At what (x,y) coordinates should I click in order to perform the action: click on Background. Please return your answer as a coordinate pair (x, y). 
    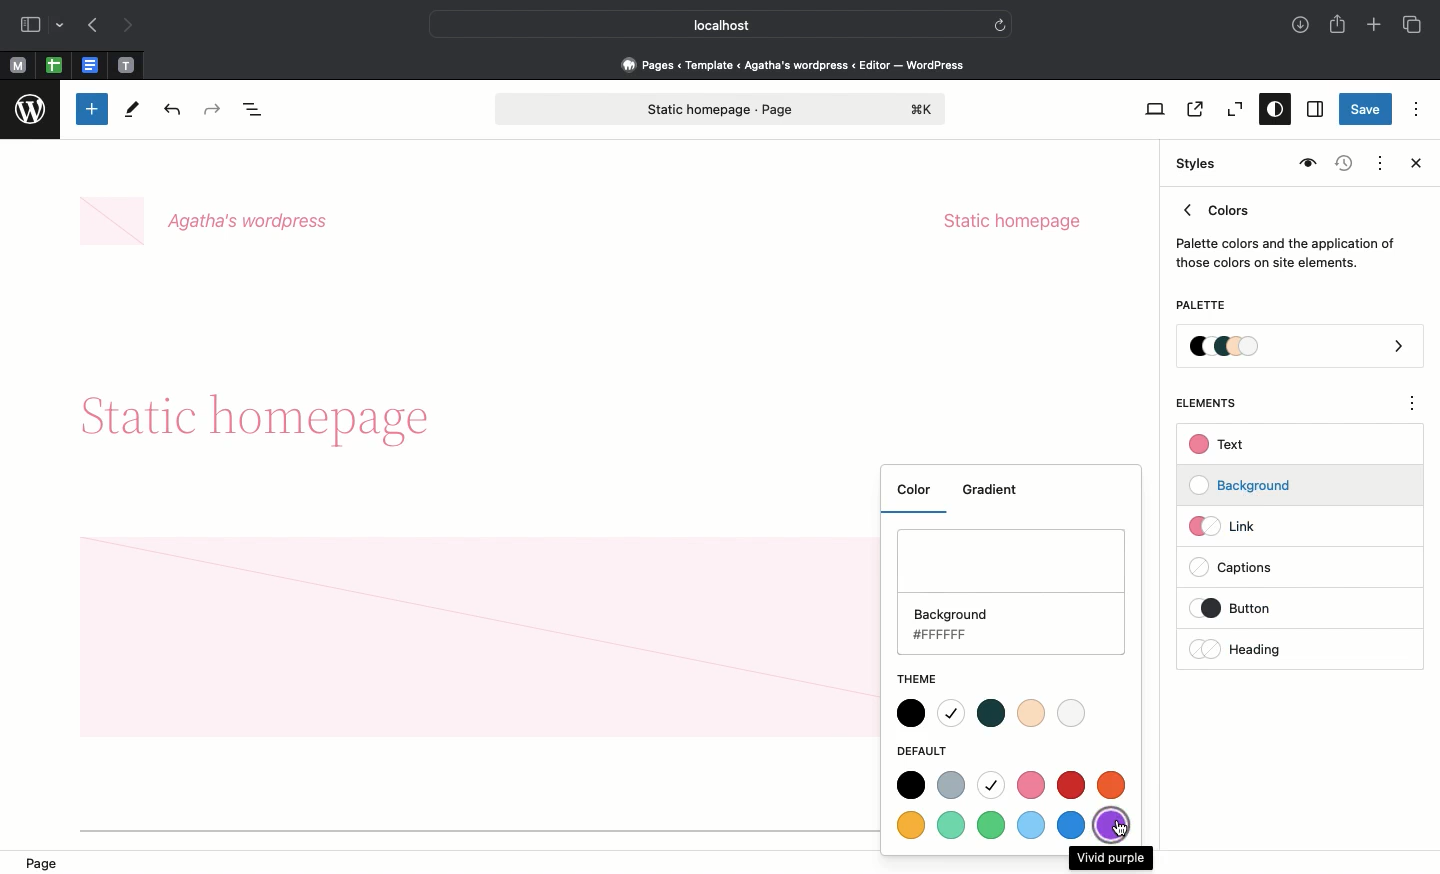
    Looking at the image, I should click on (1250, 486).